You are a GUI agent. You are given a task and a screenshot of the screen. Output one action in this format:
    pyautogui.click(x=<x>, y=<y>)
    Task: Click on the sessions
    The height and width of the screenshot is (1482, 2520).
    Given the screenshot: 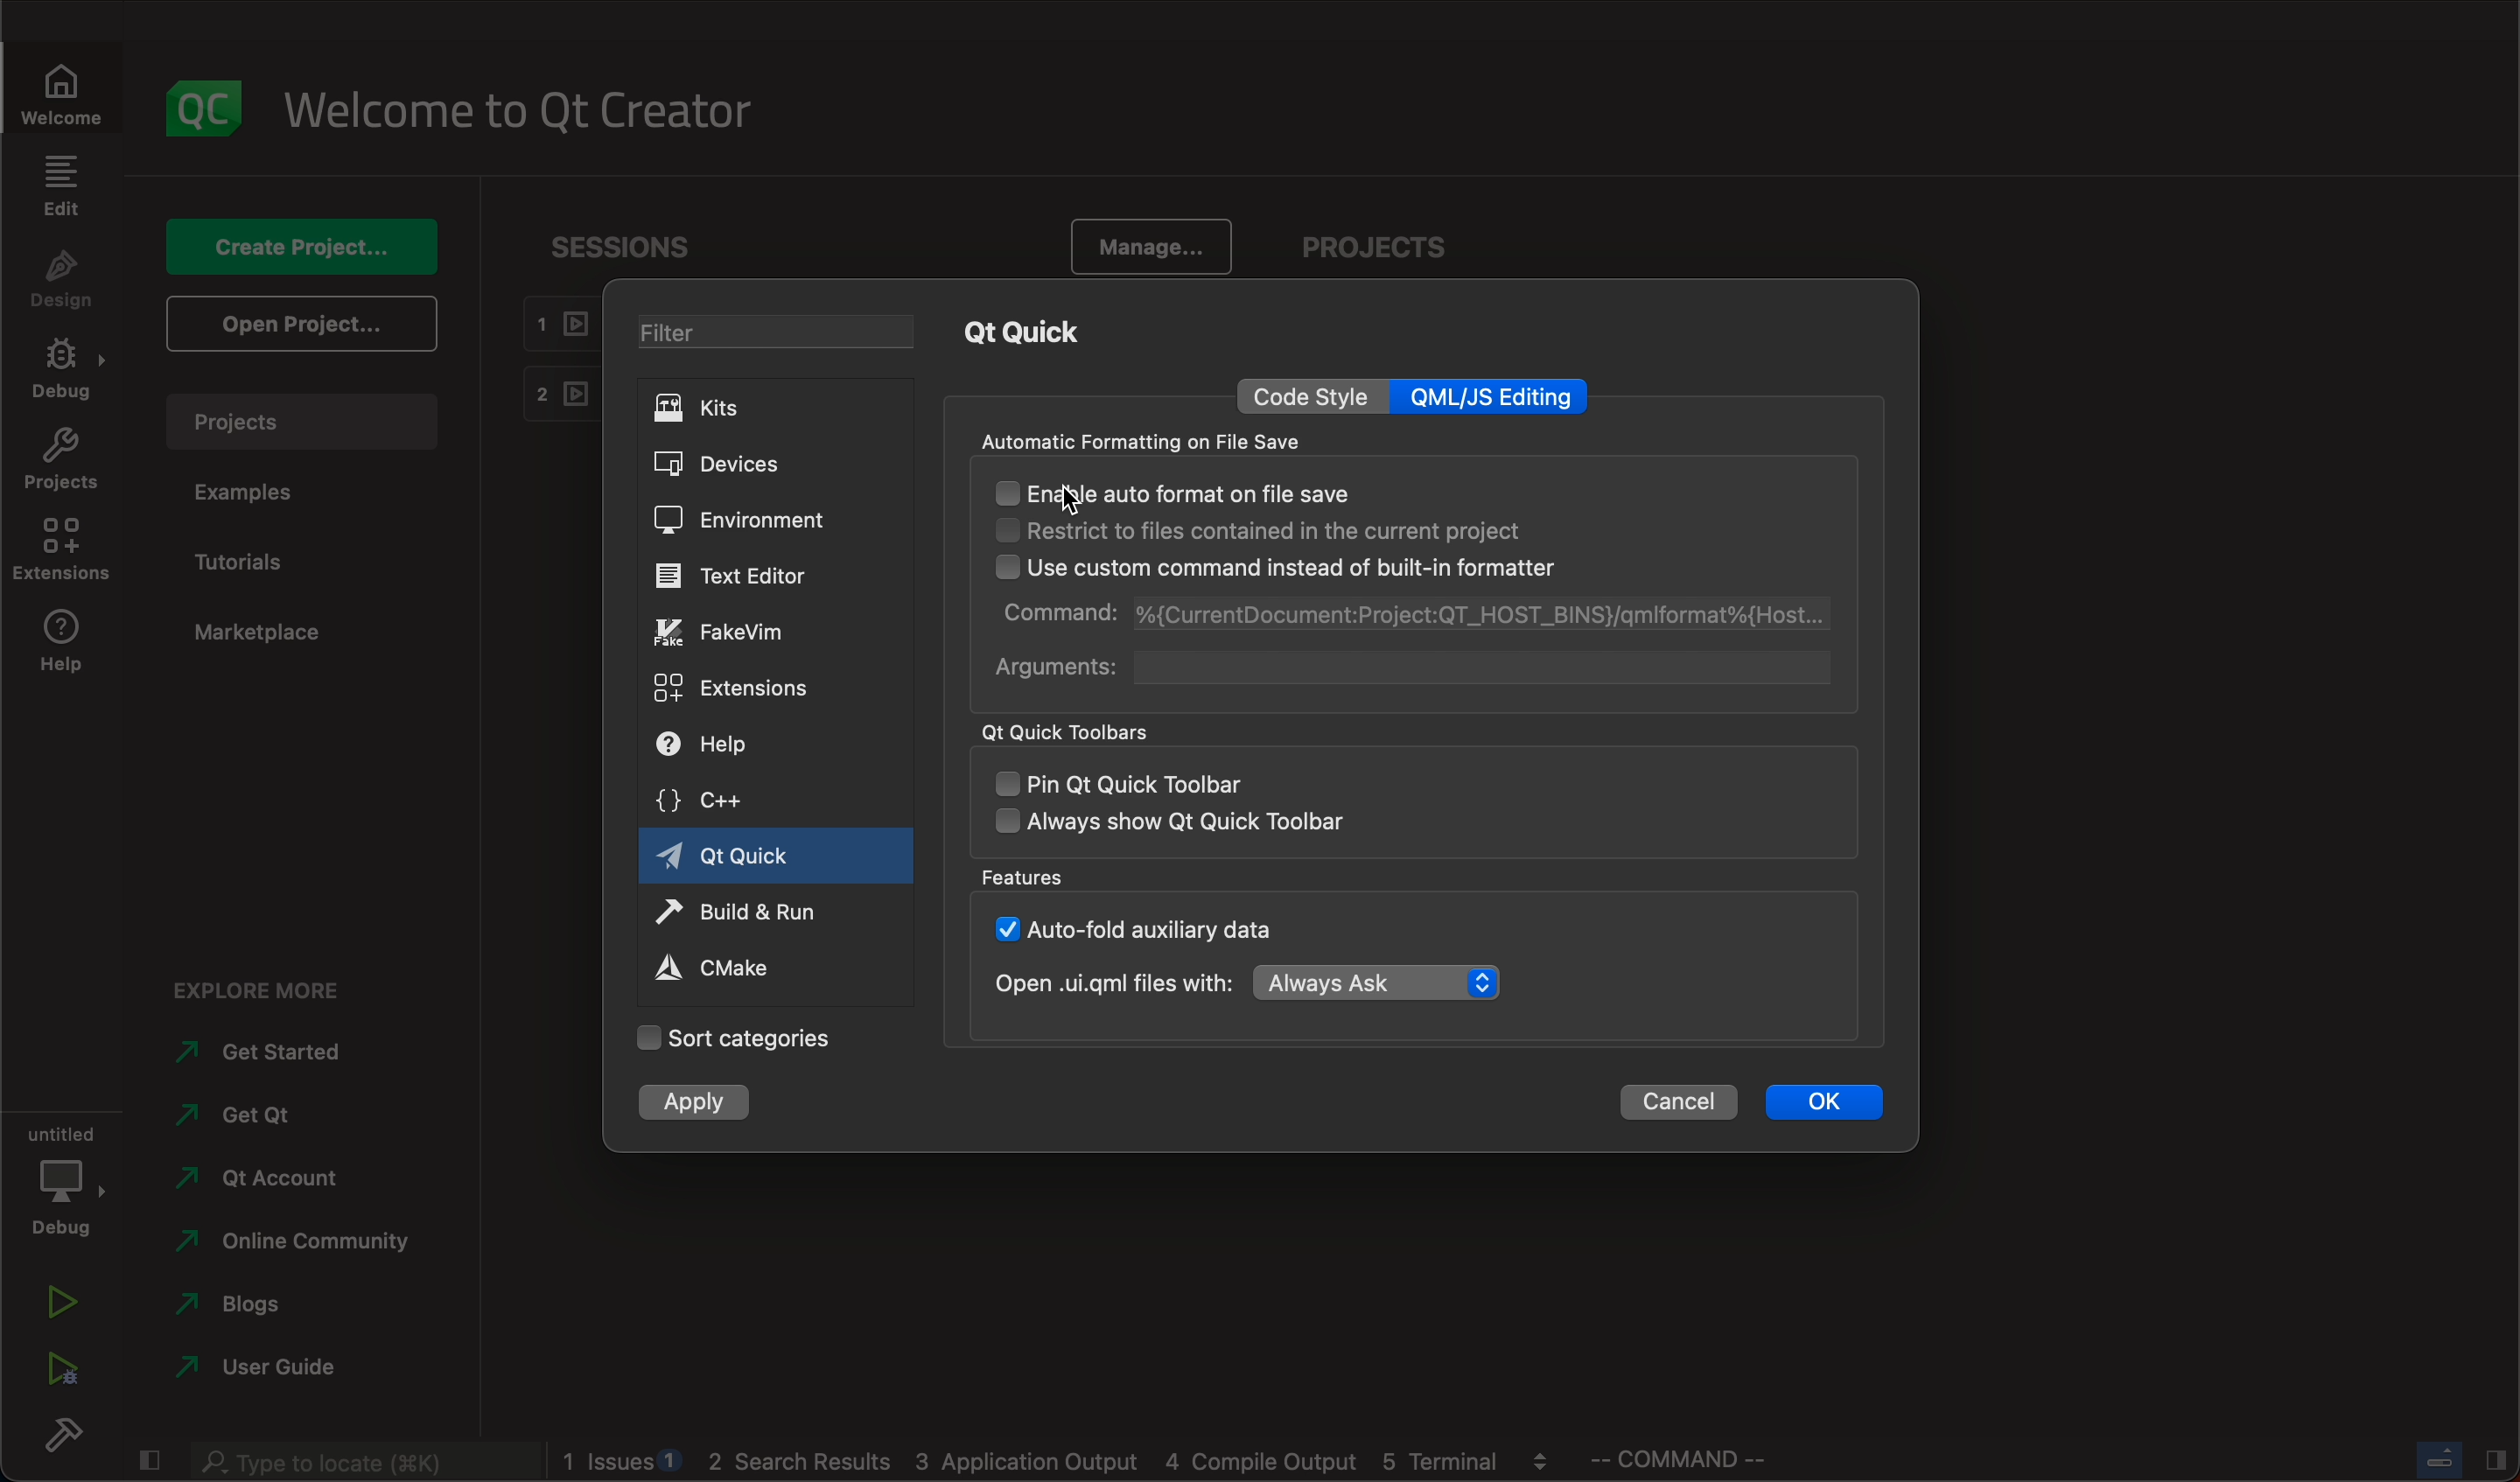 What is the action you would take?
    pyautogui.click(x=630, y=246)
    